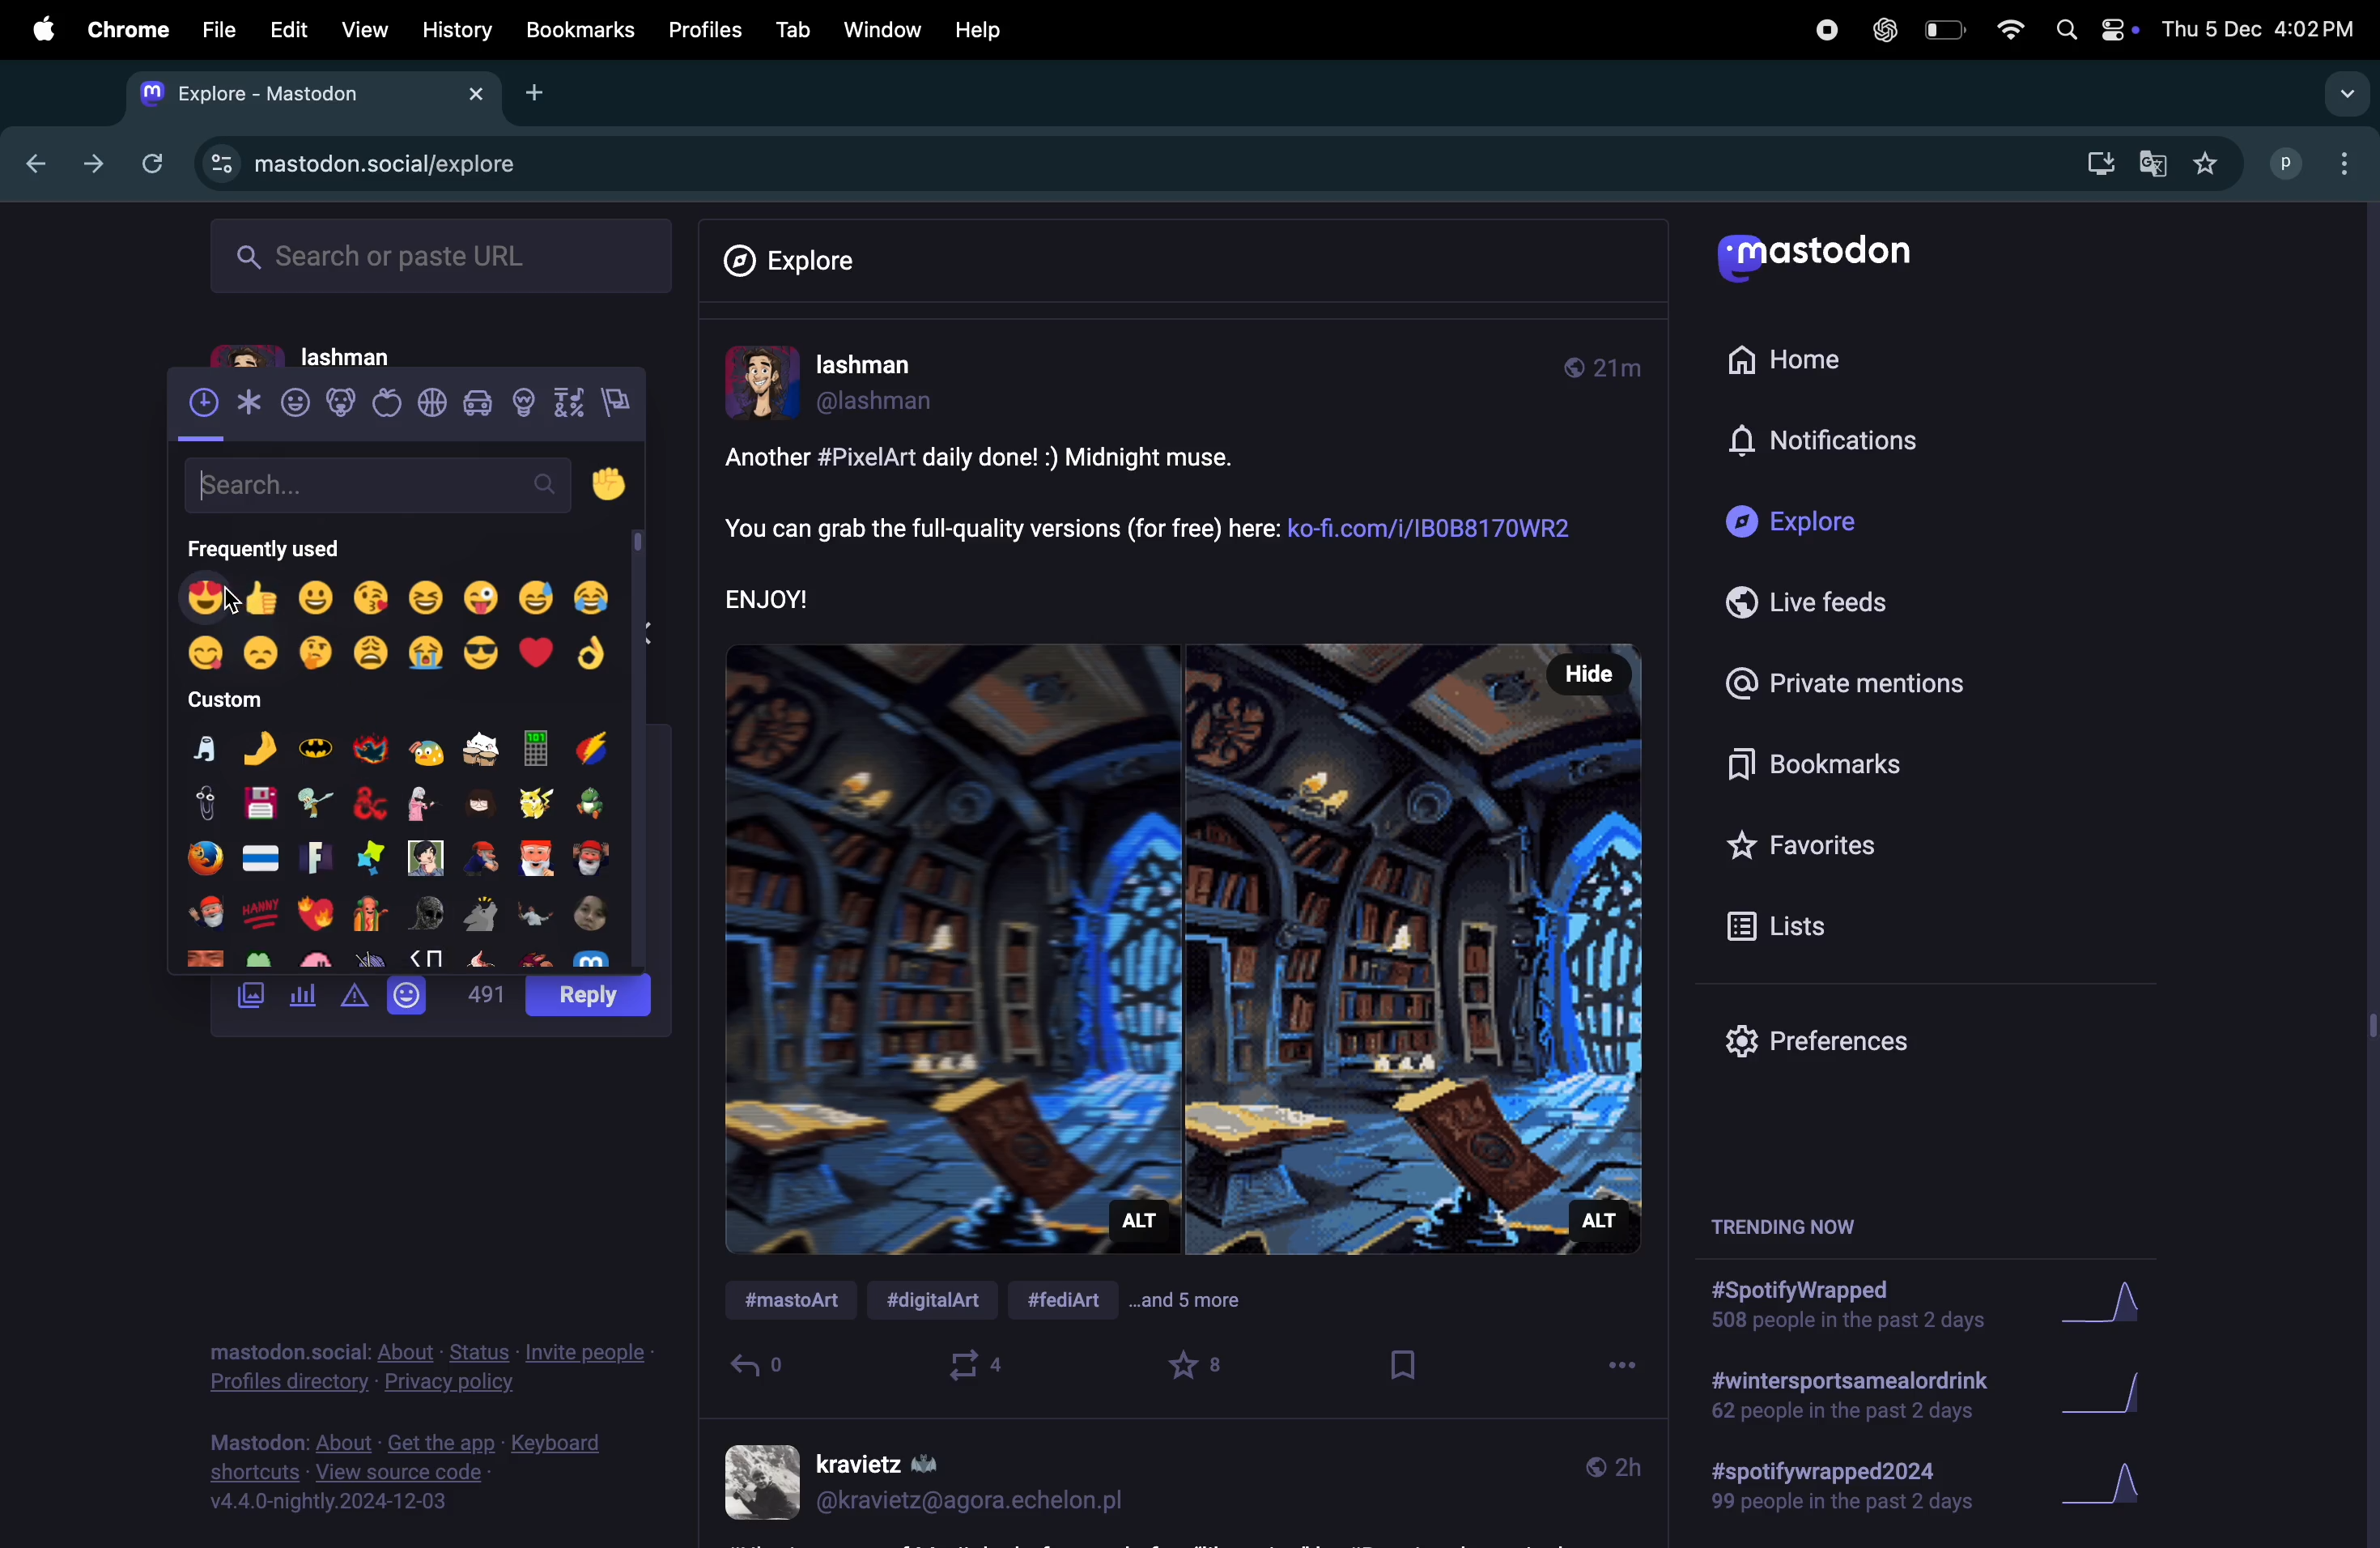 The width and height of the screenshot is (2380, 1548). Describe the element at coordinates (1611, 1370) in the screenshot. I see `options` at that location.